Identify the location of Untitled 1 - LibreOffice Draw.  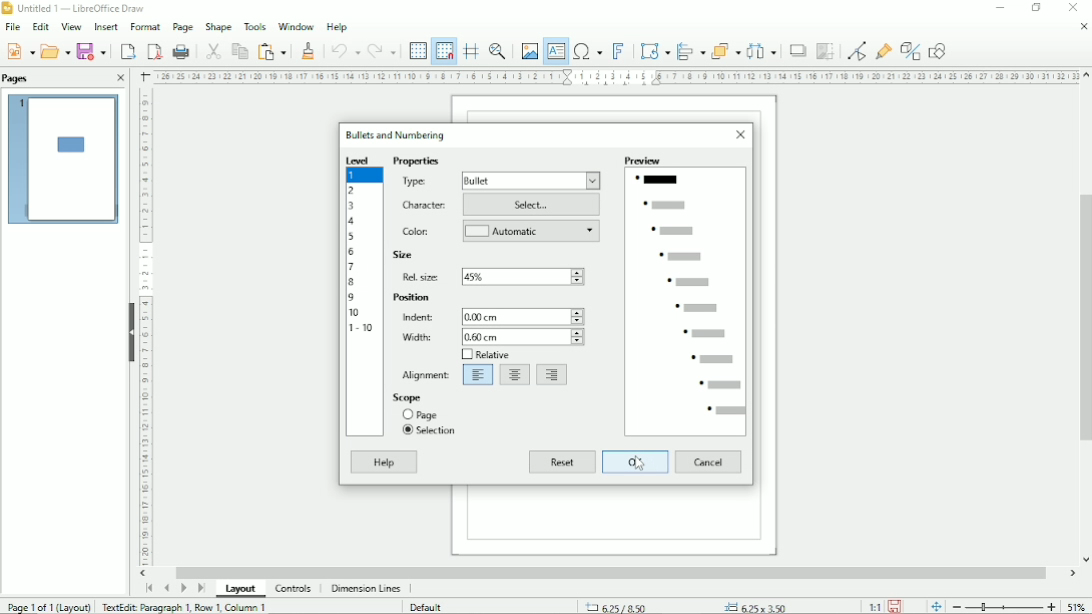
(77, 7).